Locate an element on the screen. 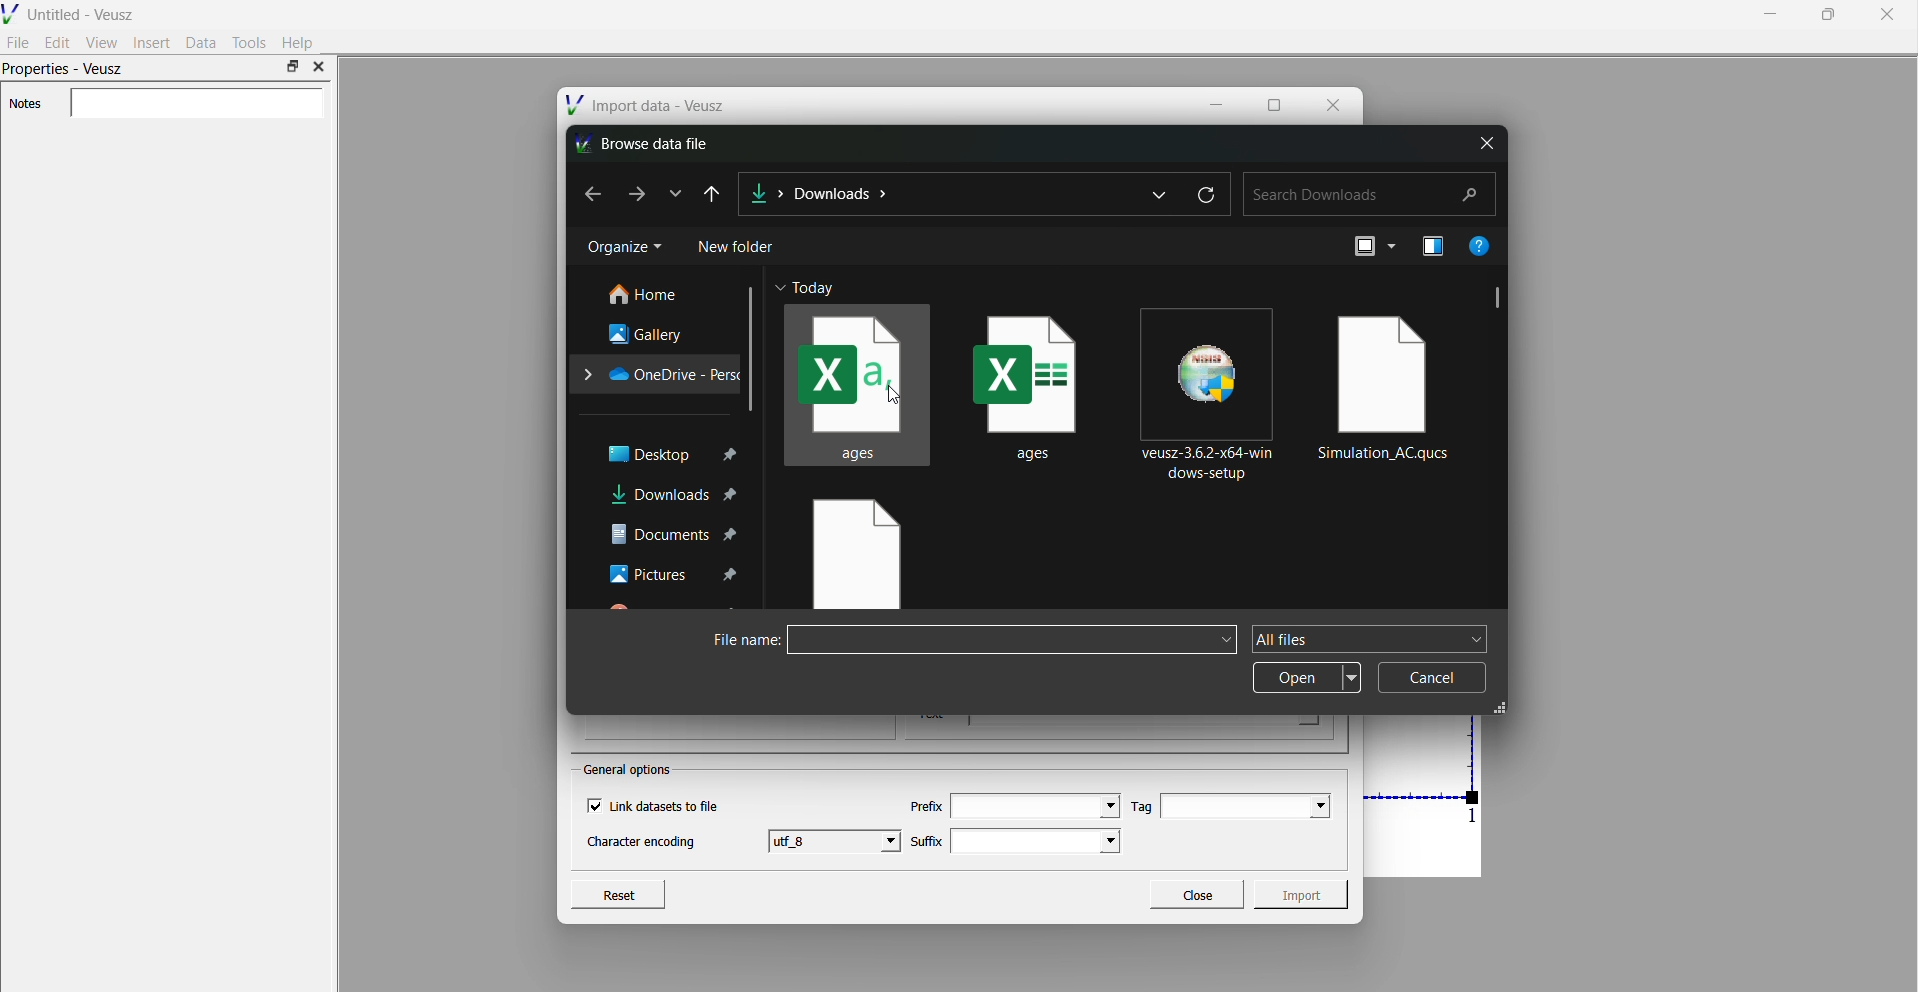 This screenshot has height=992, width=1918. Import is located at coordinates (1305, 894).